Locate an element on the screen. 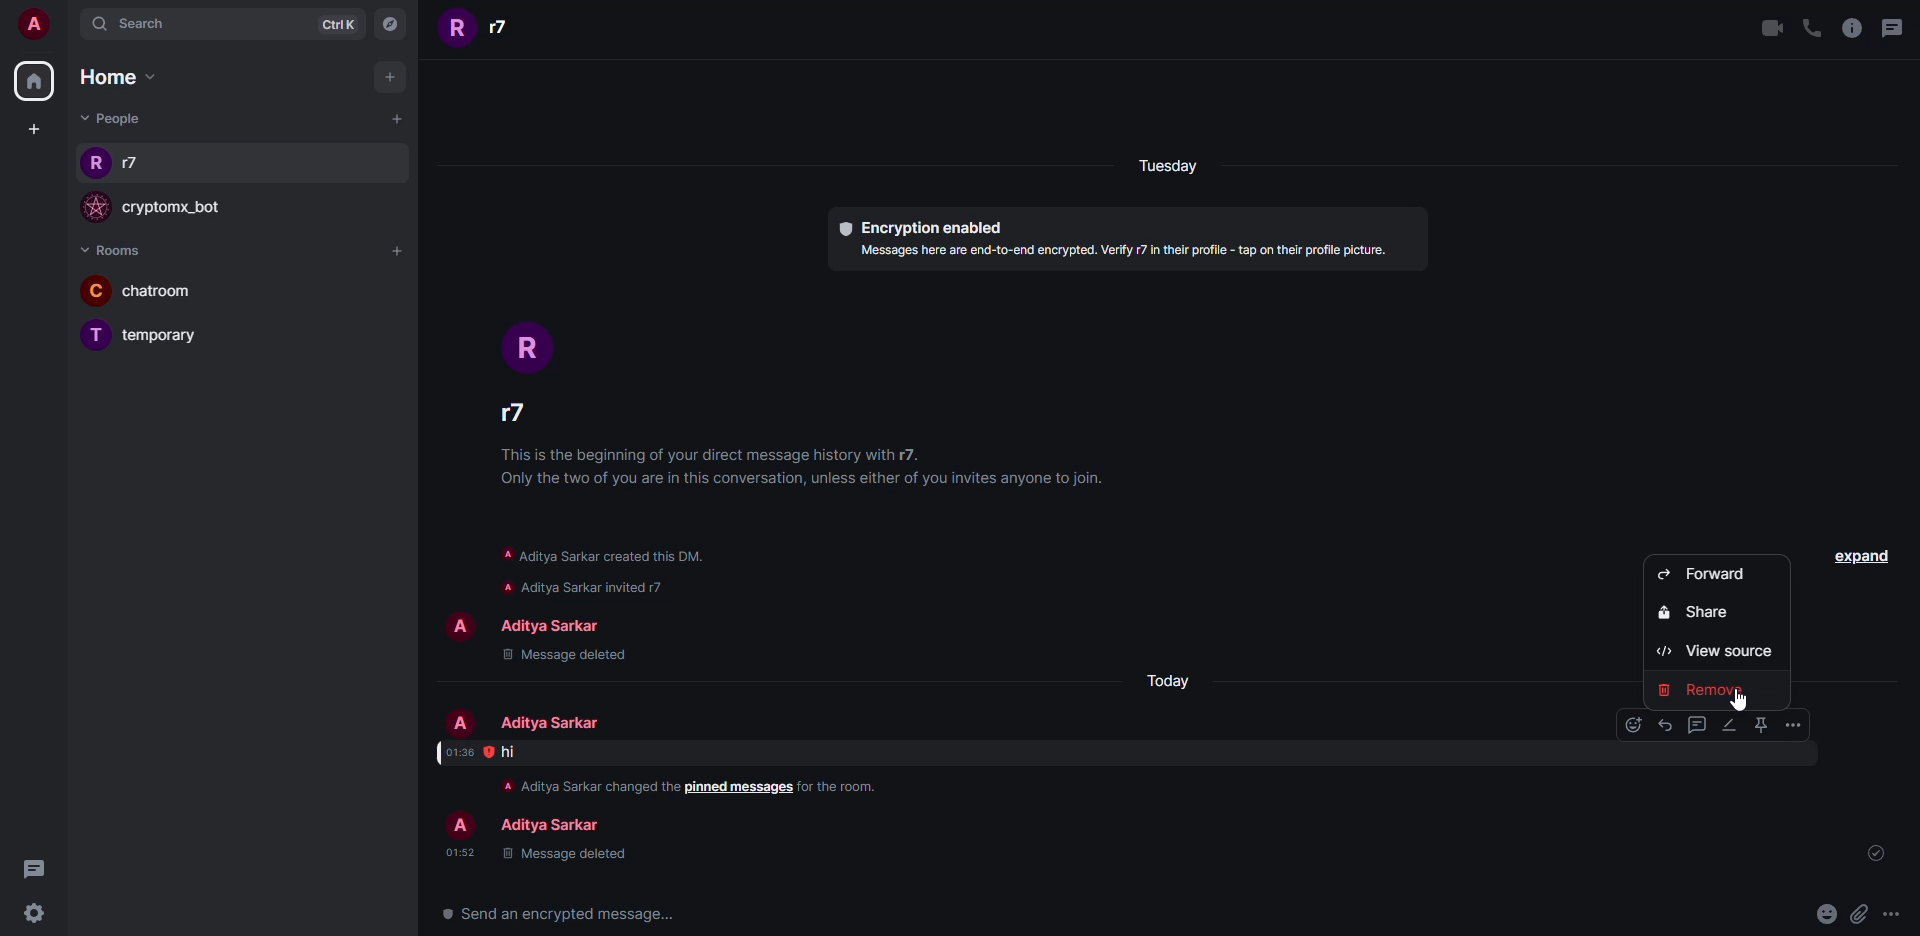 The height and width of the screenshot is (936, 1920). people is located at coordinates (527, 418).